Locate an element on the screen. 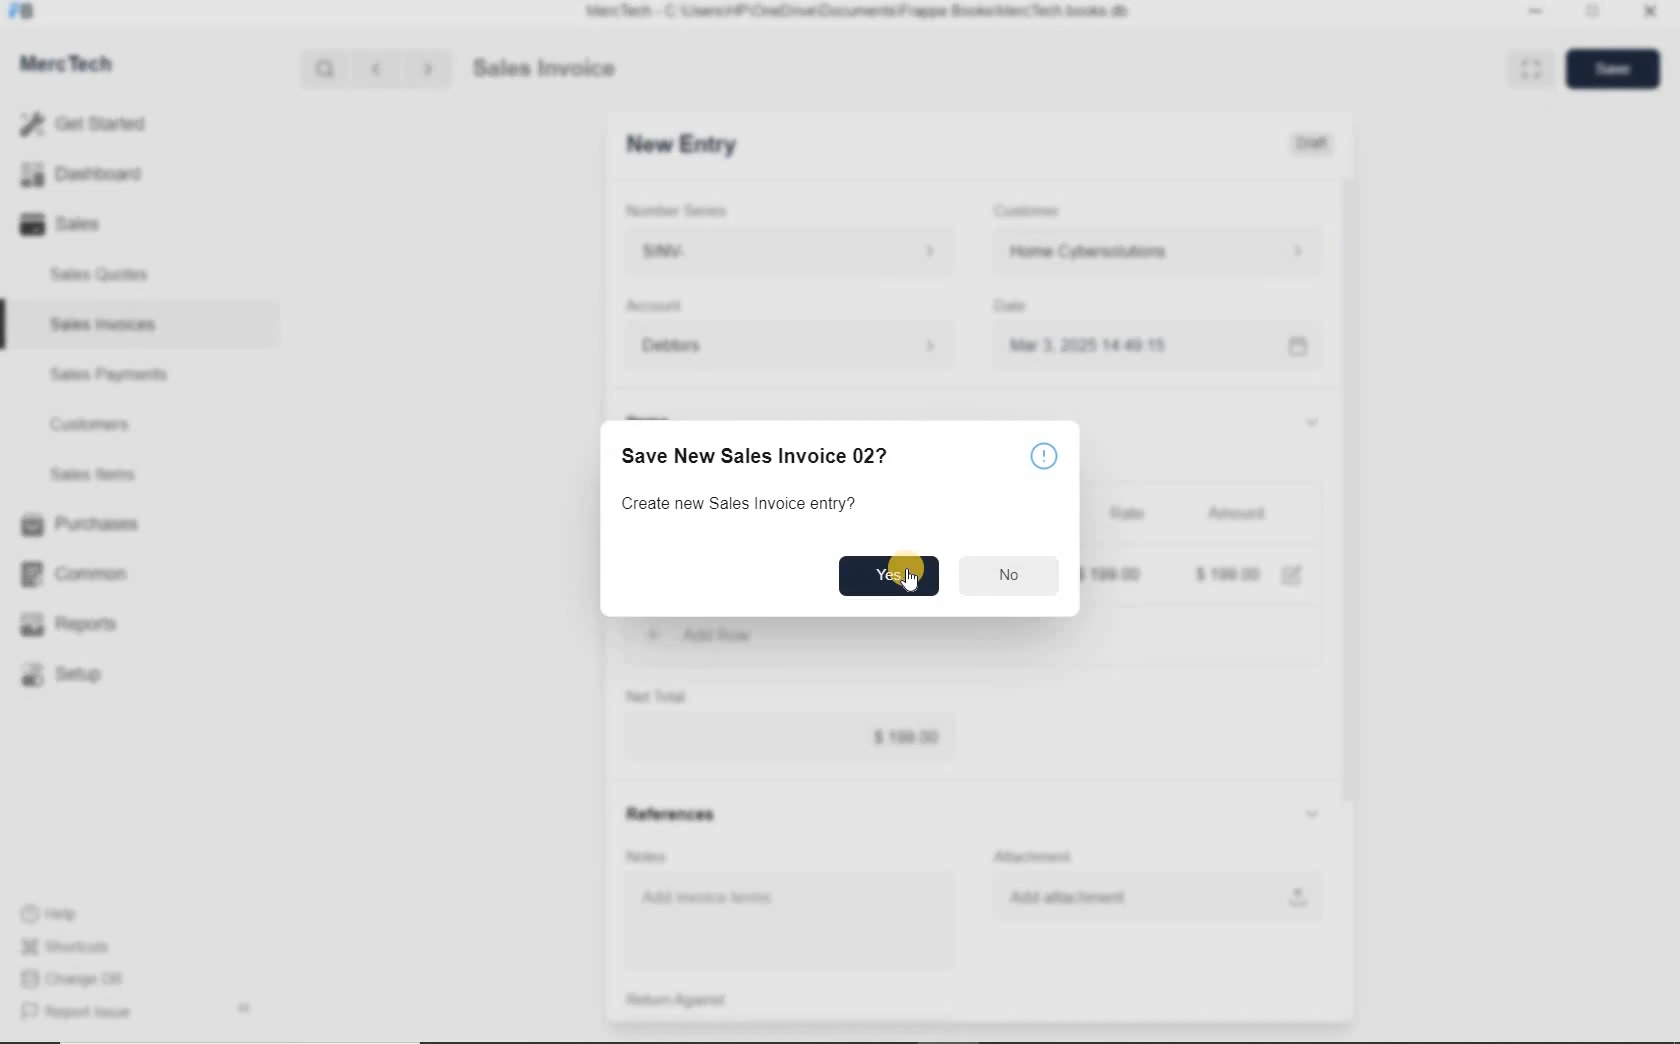 This screenshot has height=1044, width=1680. save new sales invoice 02? is located at coordinates (767, 456).